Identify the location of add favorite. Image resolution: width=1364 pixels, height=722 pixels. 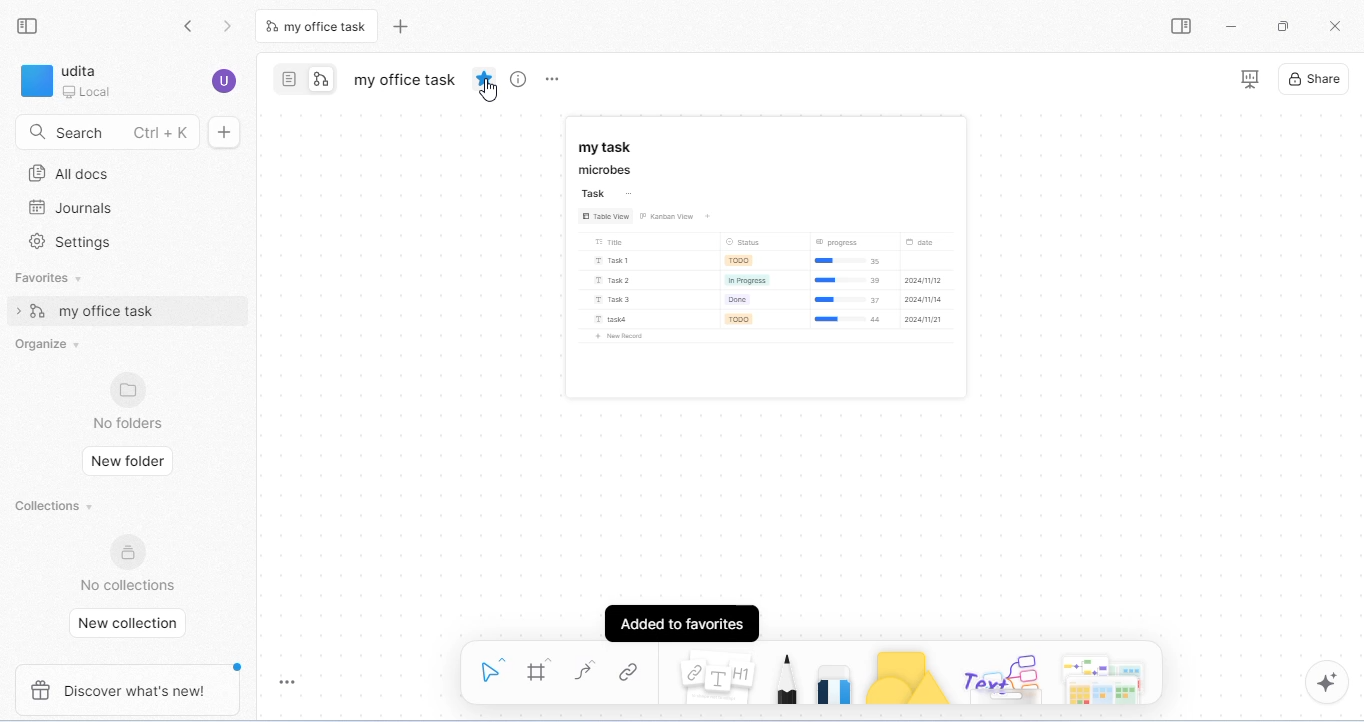
(487, 79).